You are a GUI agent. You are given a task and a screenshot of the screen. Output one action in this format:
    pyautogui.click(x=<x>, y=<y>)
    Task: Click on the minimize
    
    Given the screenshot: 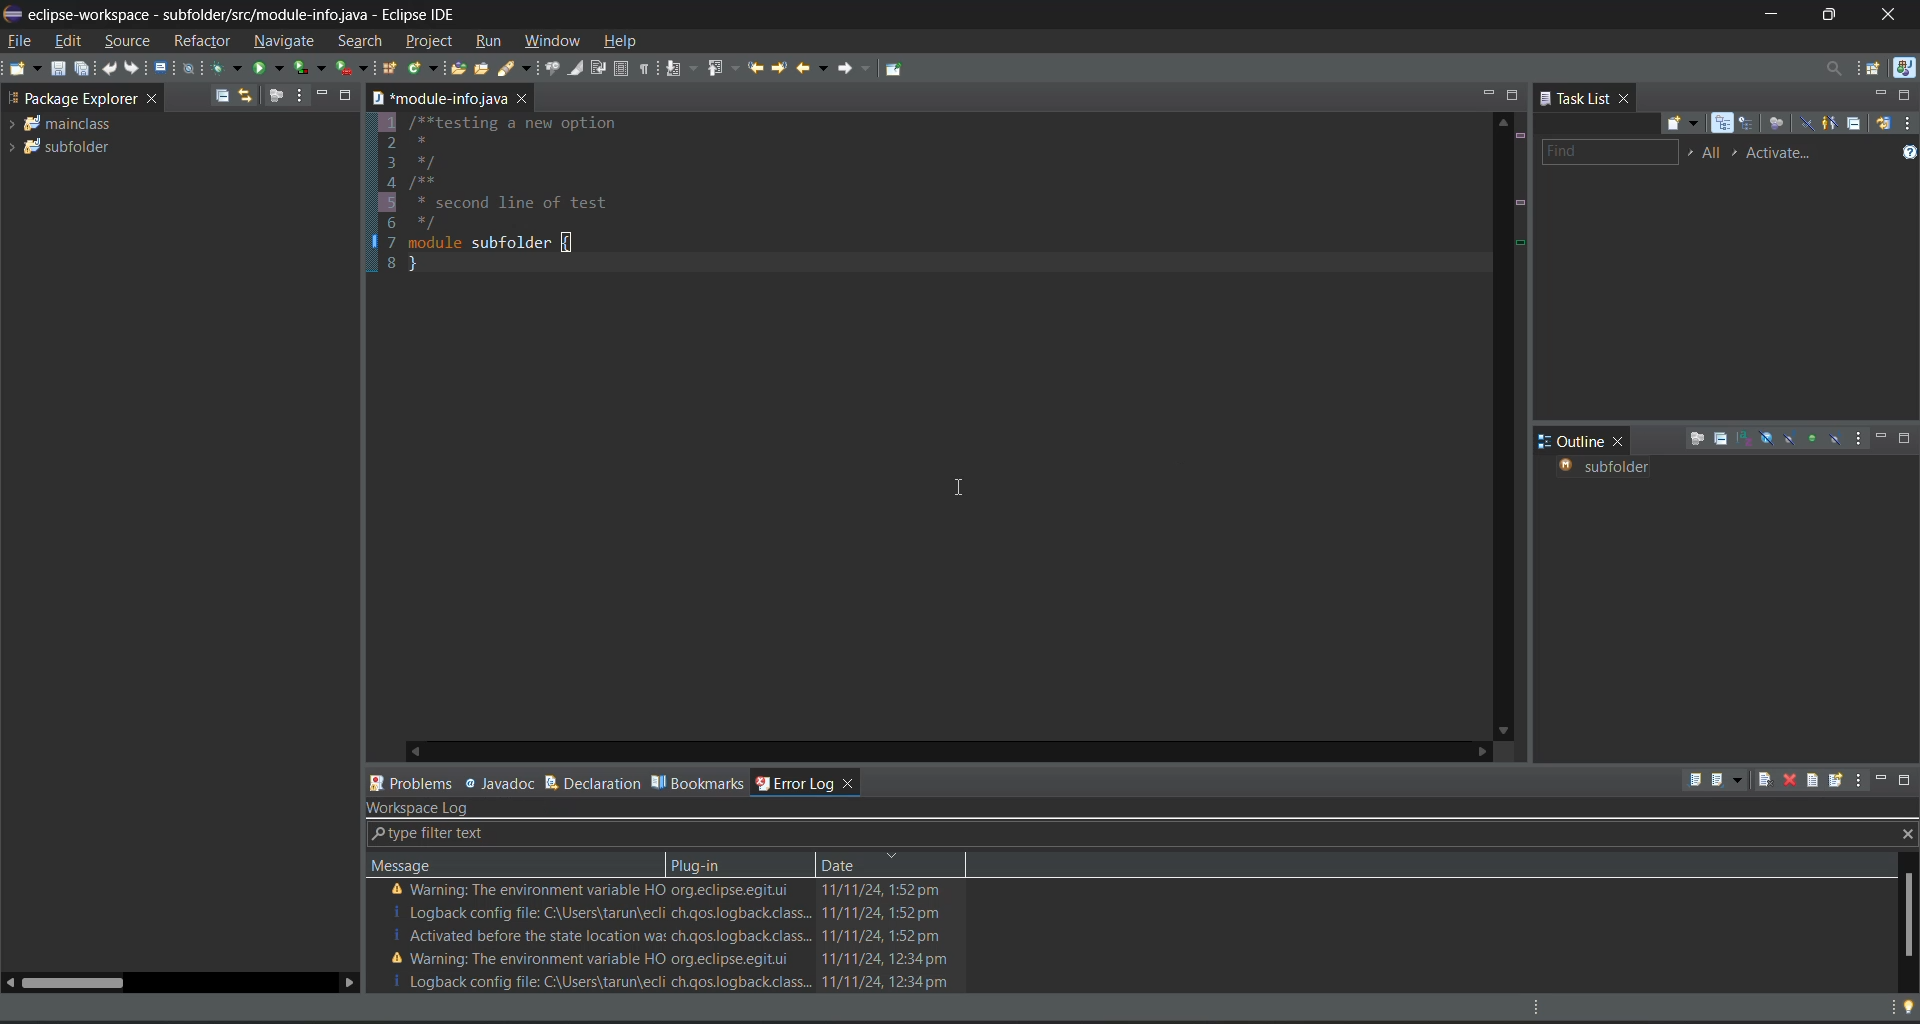 What is the action you would take?
    pyautogui.click(x=1877, y=97)
    